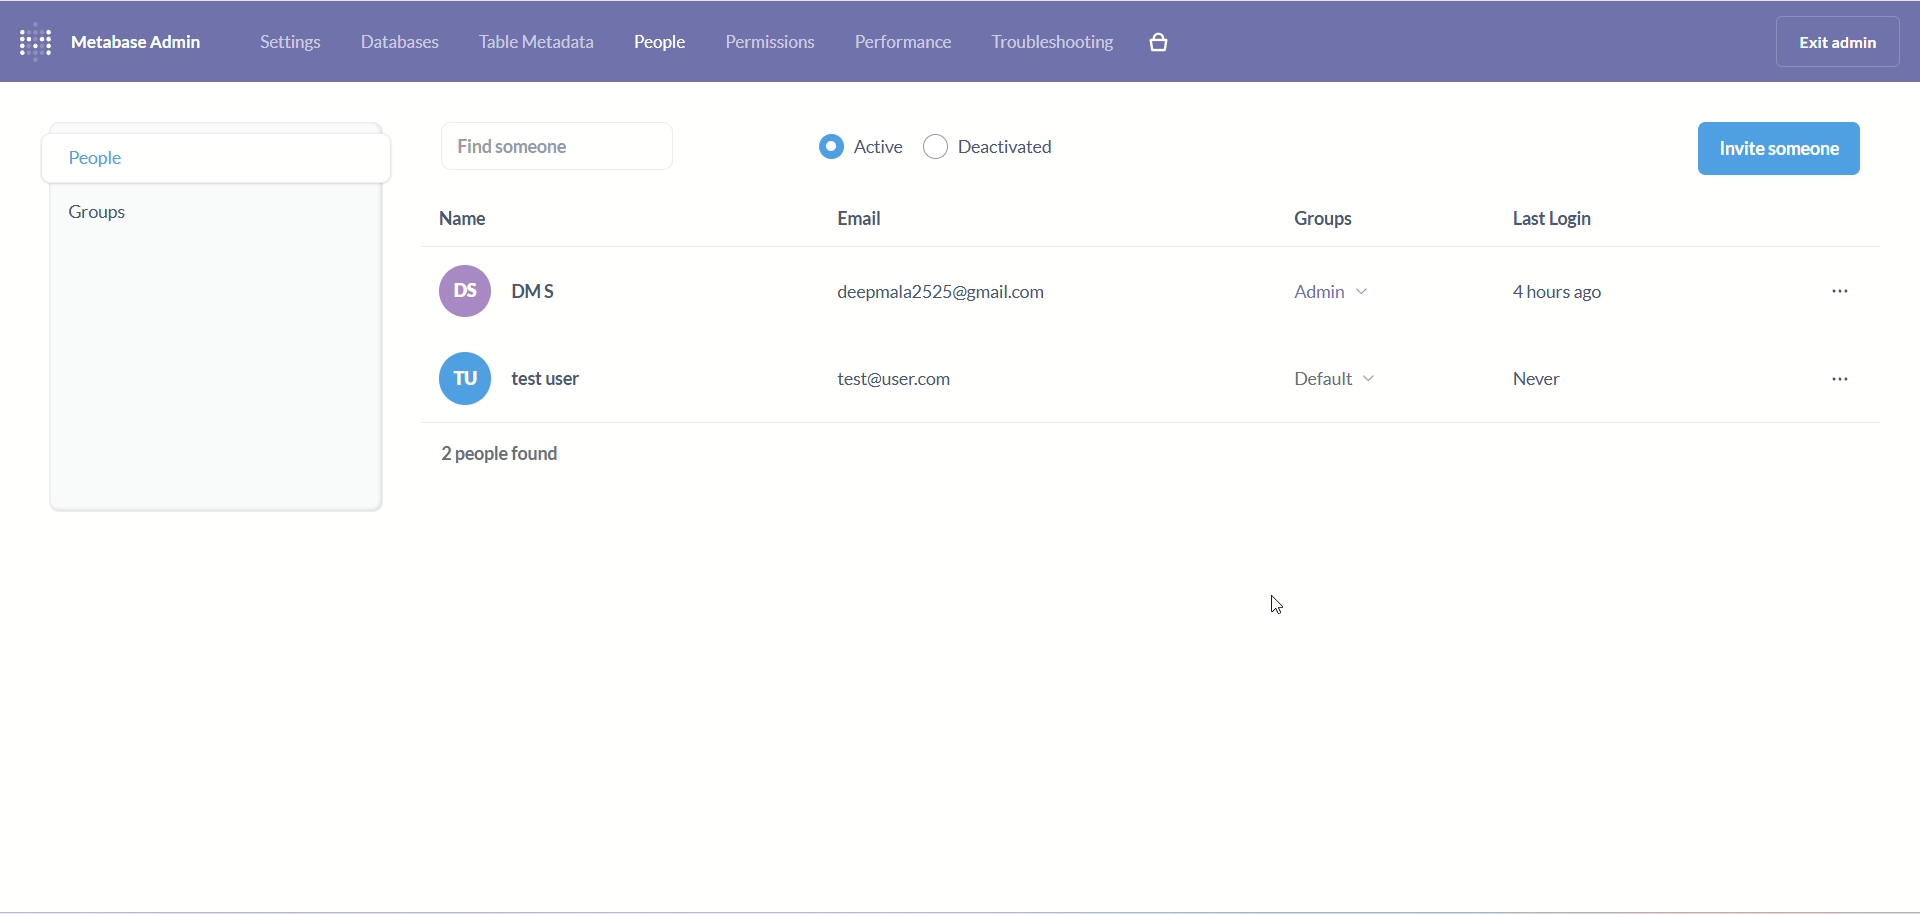 This screenshot has width=1920, height=914. What do you see at coordinates (35, 41) in the screenshot?
I see `logo` at bounding box center [35, 41].